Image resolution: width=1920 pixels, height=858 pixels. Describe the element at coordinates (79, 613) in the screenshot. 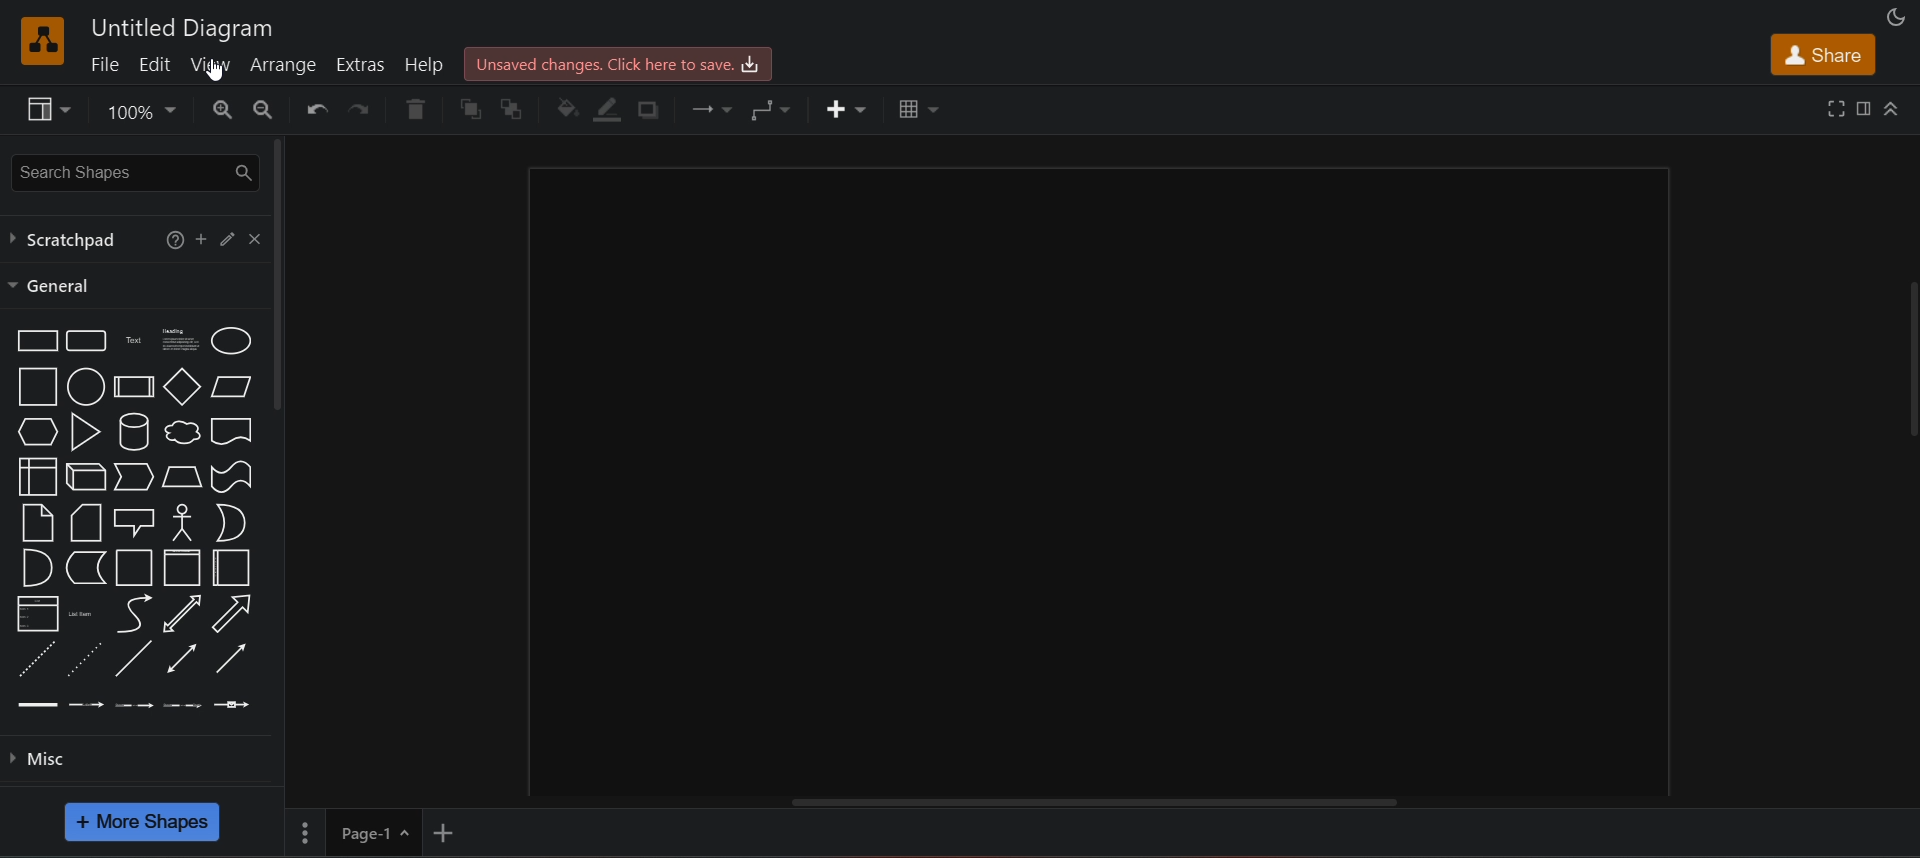

I see `list item` at that location.